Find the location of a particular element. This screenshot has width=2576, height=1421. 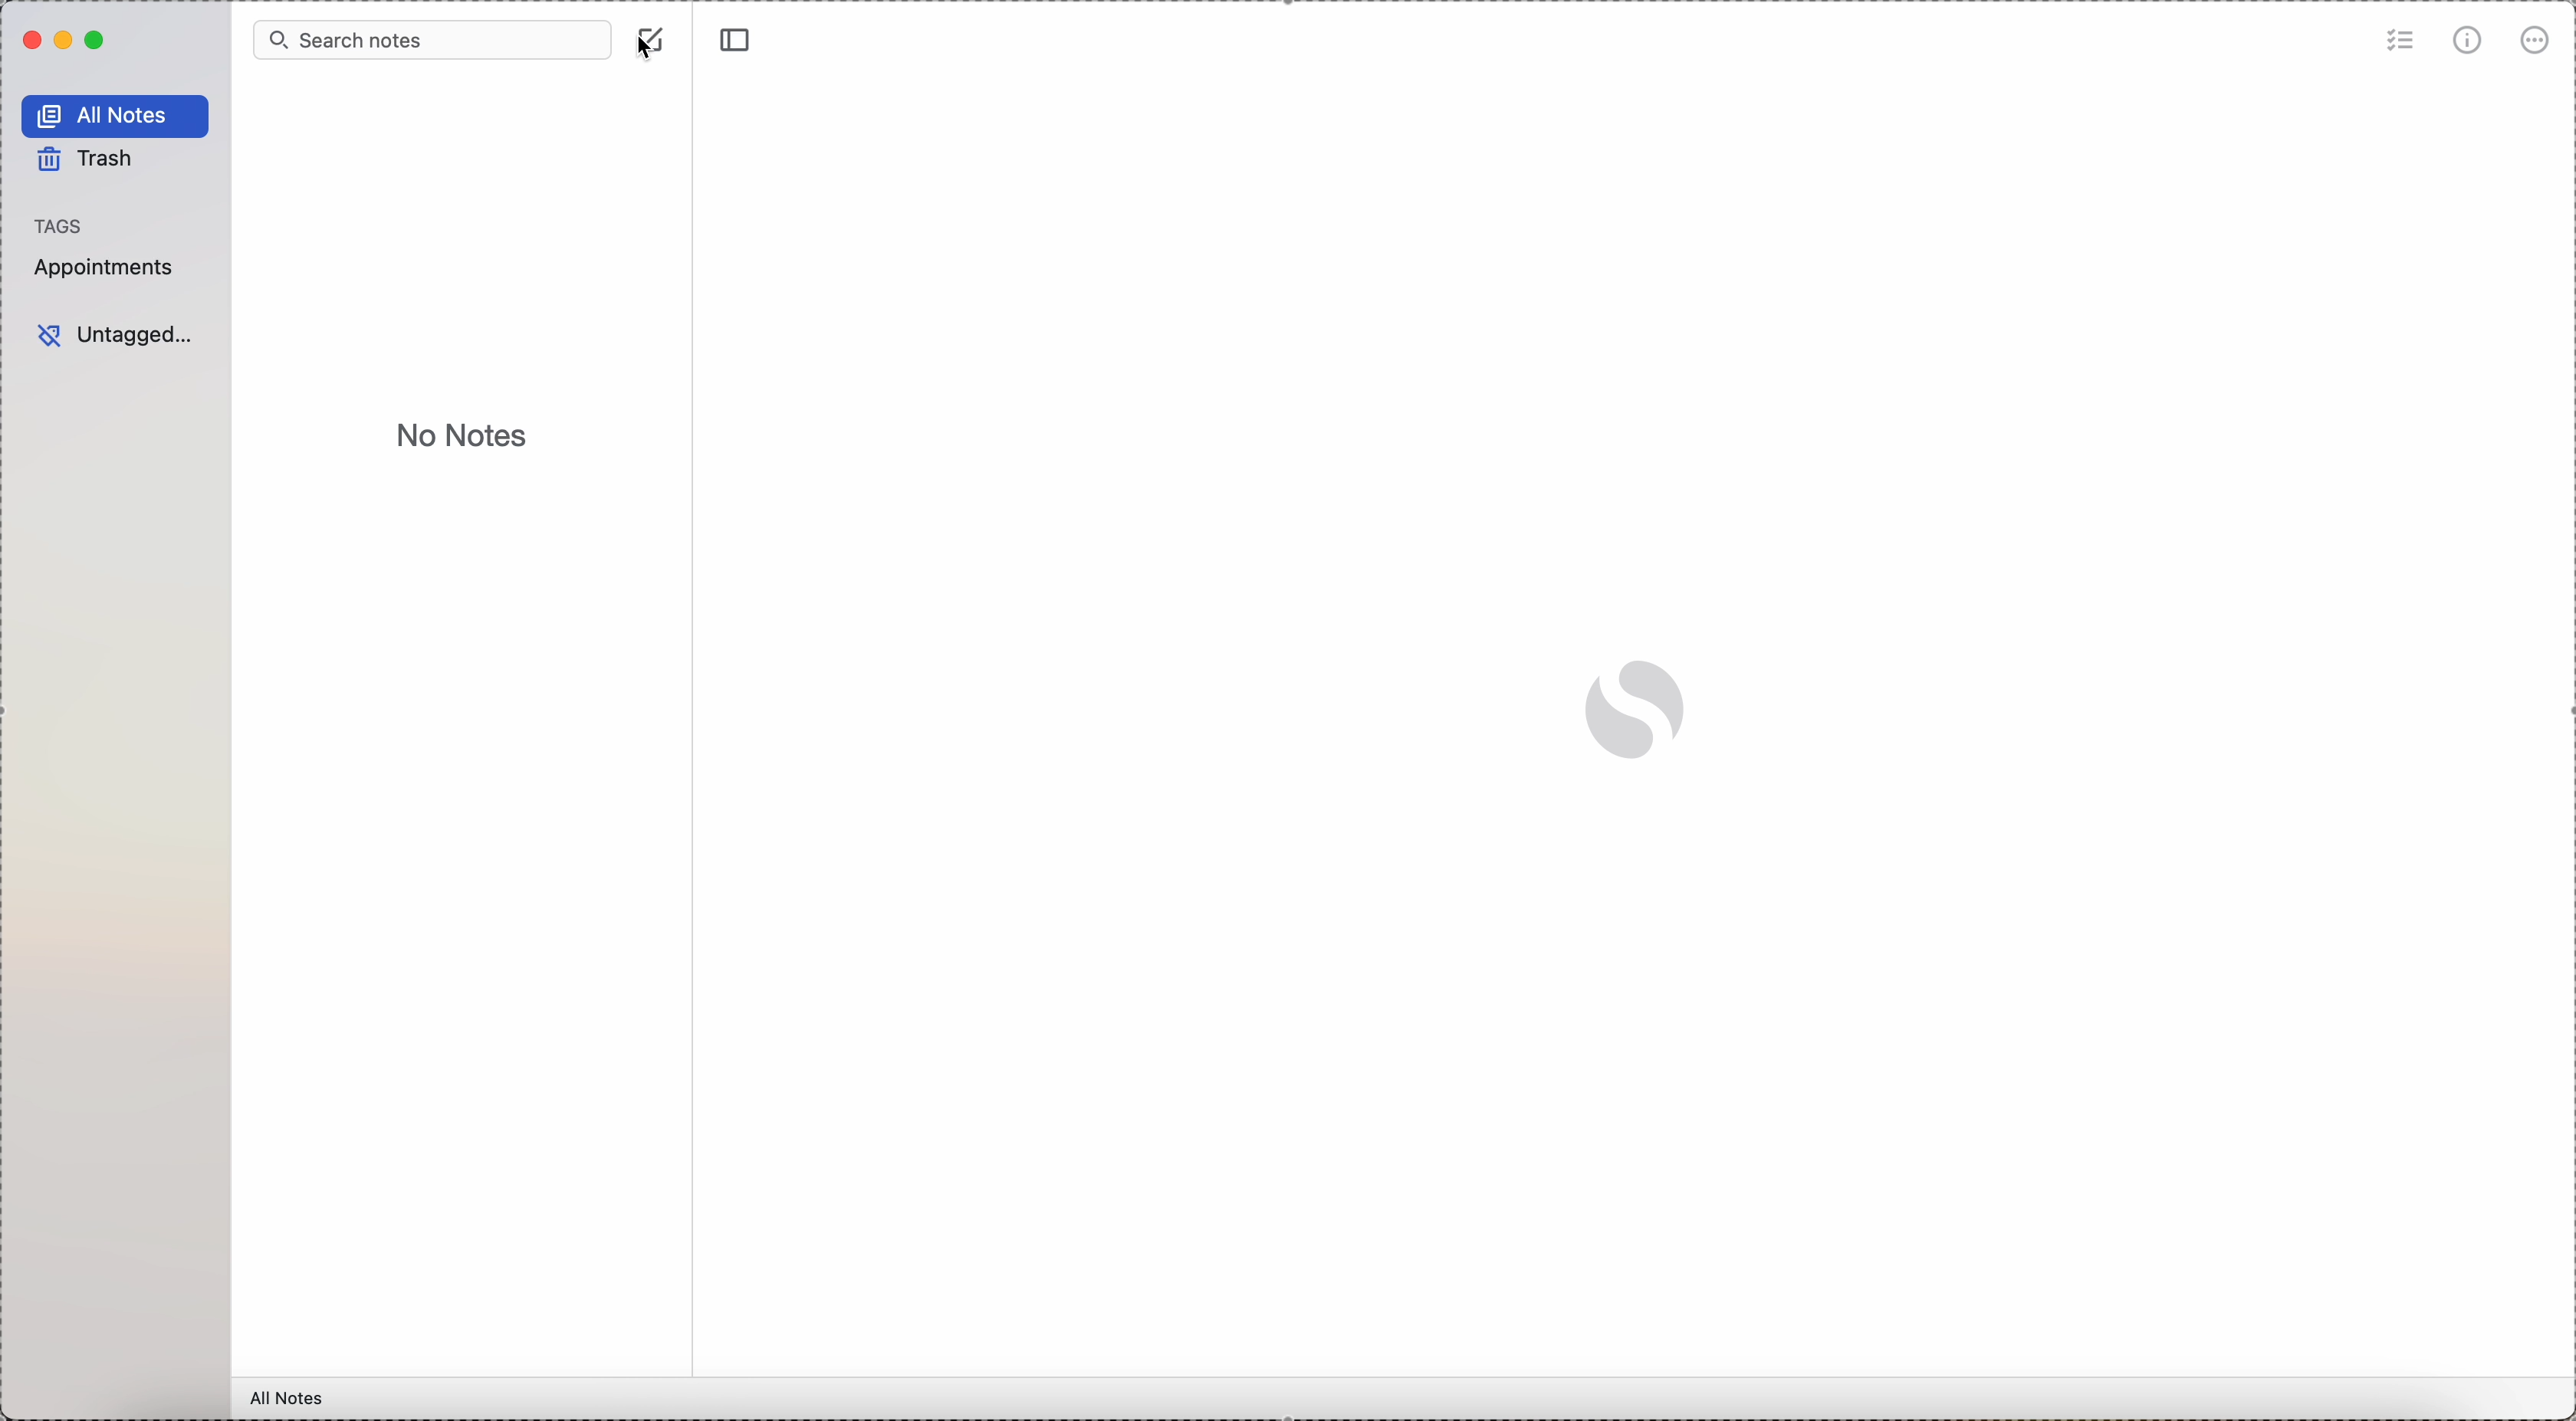

all notes is located at coordinates (288, 1399).